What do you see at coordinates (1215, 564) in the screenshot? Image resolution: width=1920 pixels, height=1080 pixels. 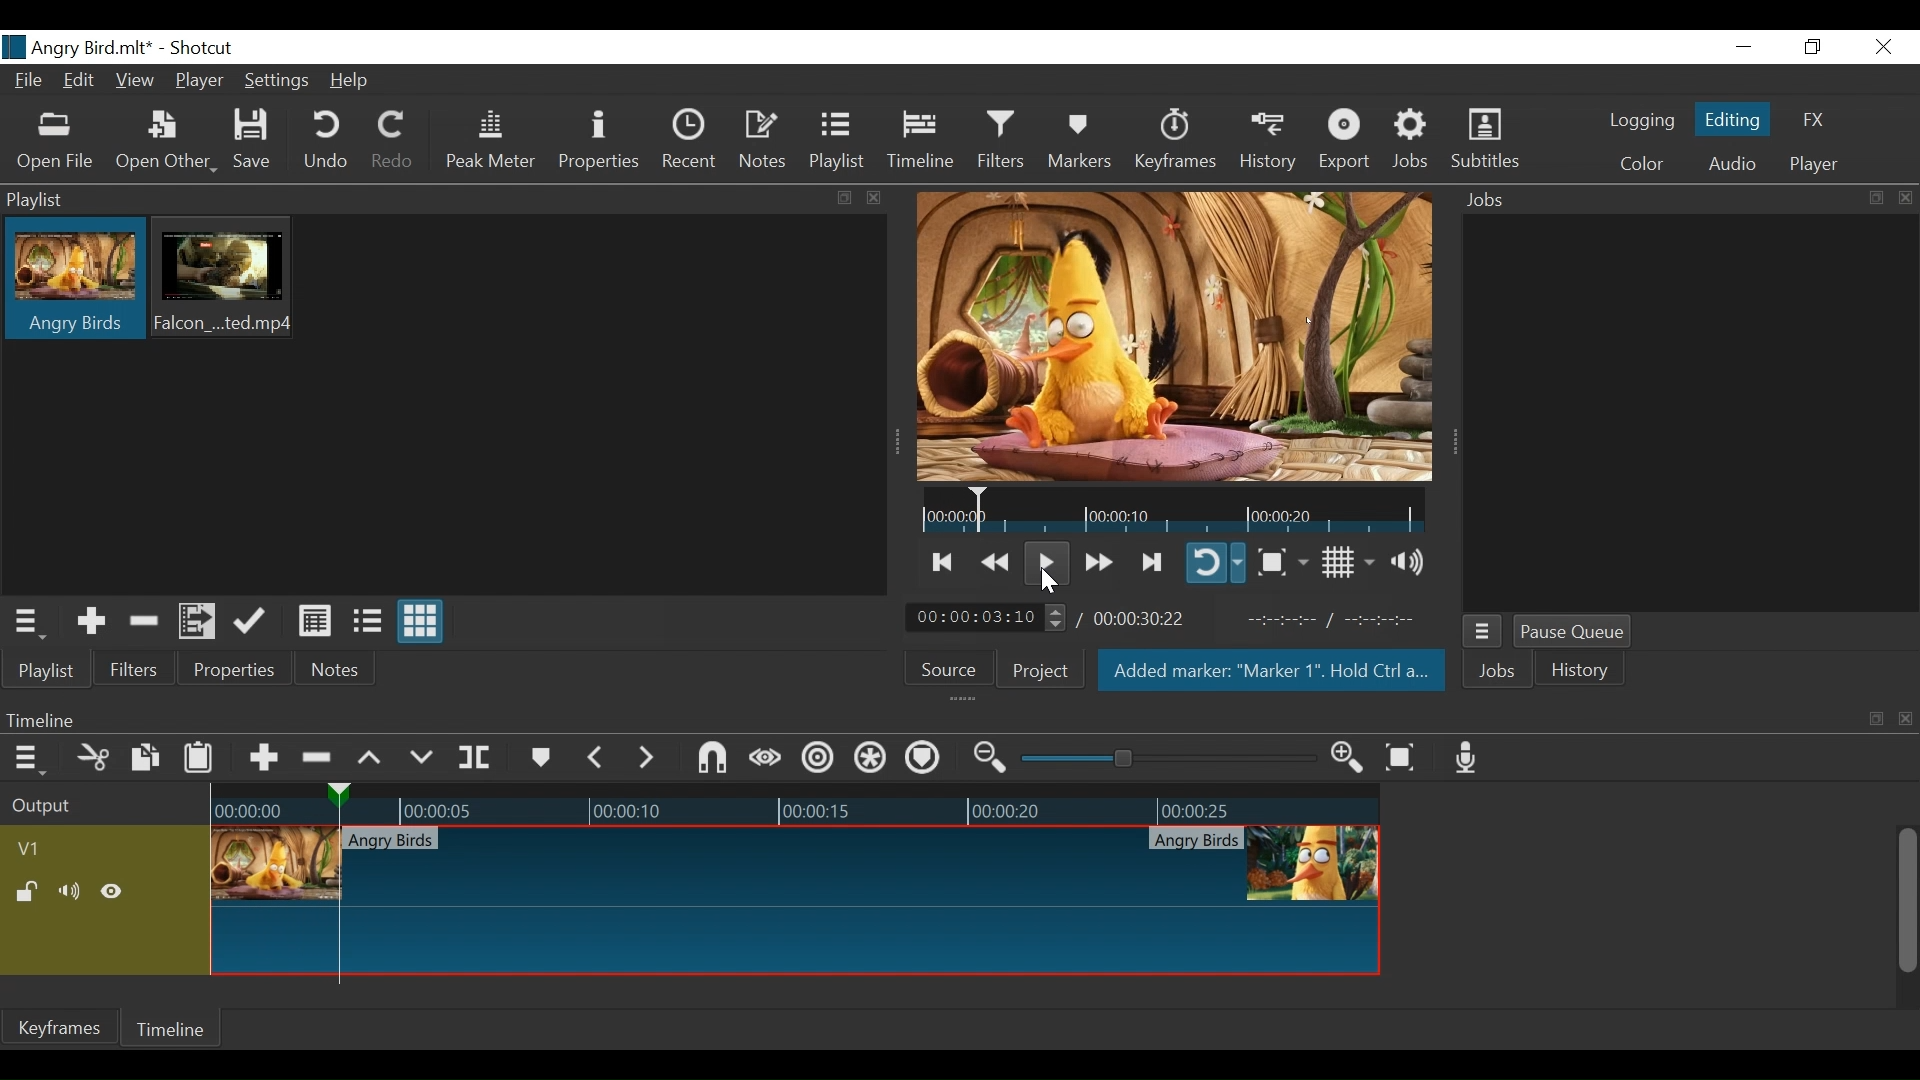 I see `Toggle player looping` at bounding box center [1215, 564].